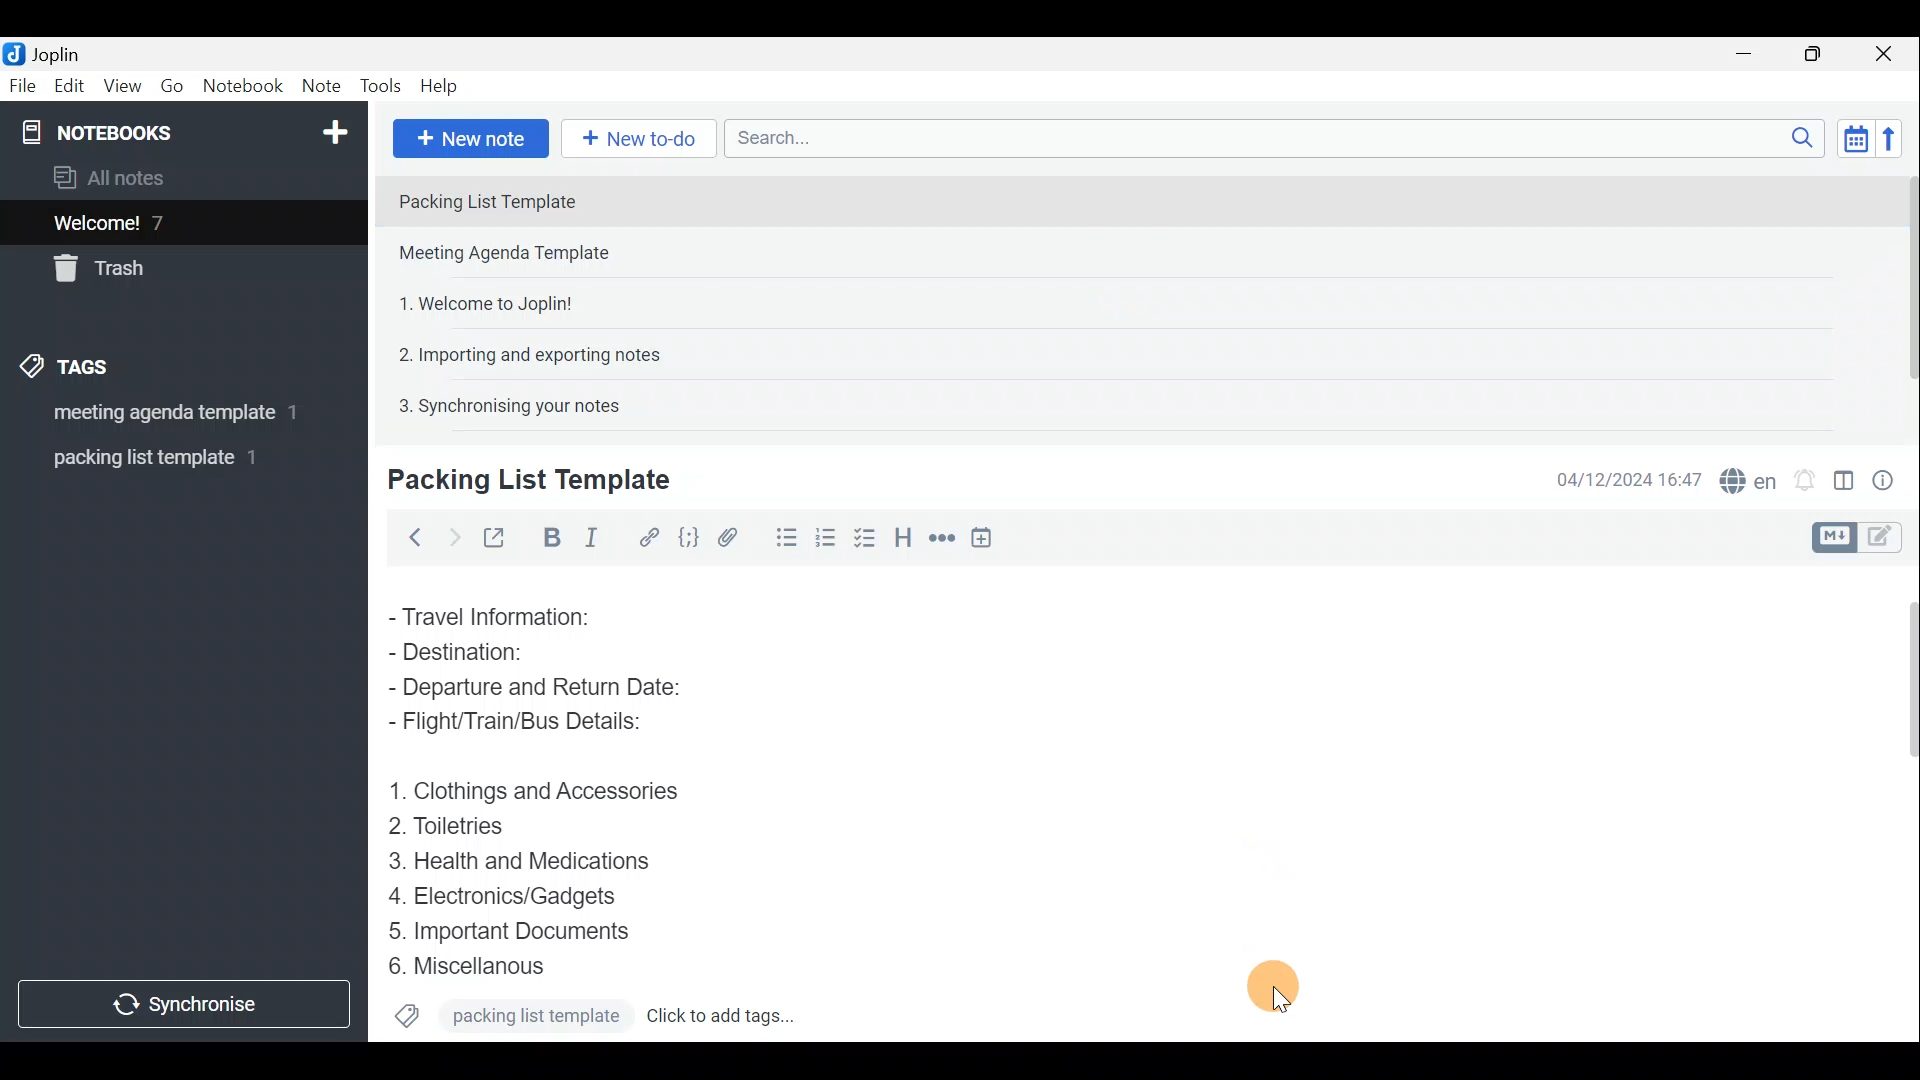  Describe the element at coordinates (825, 534) in the screenshot. I see `Checkbox` at that location.